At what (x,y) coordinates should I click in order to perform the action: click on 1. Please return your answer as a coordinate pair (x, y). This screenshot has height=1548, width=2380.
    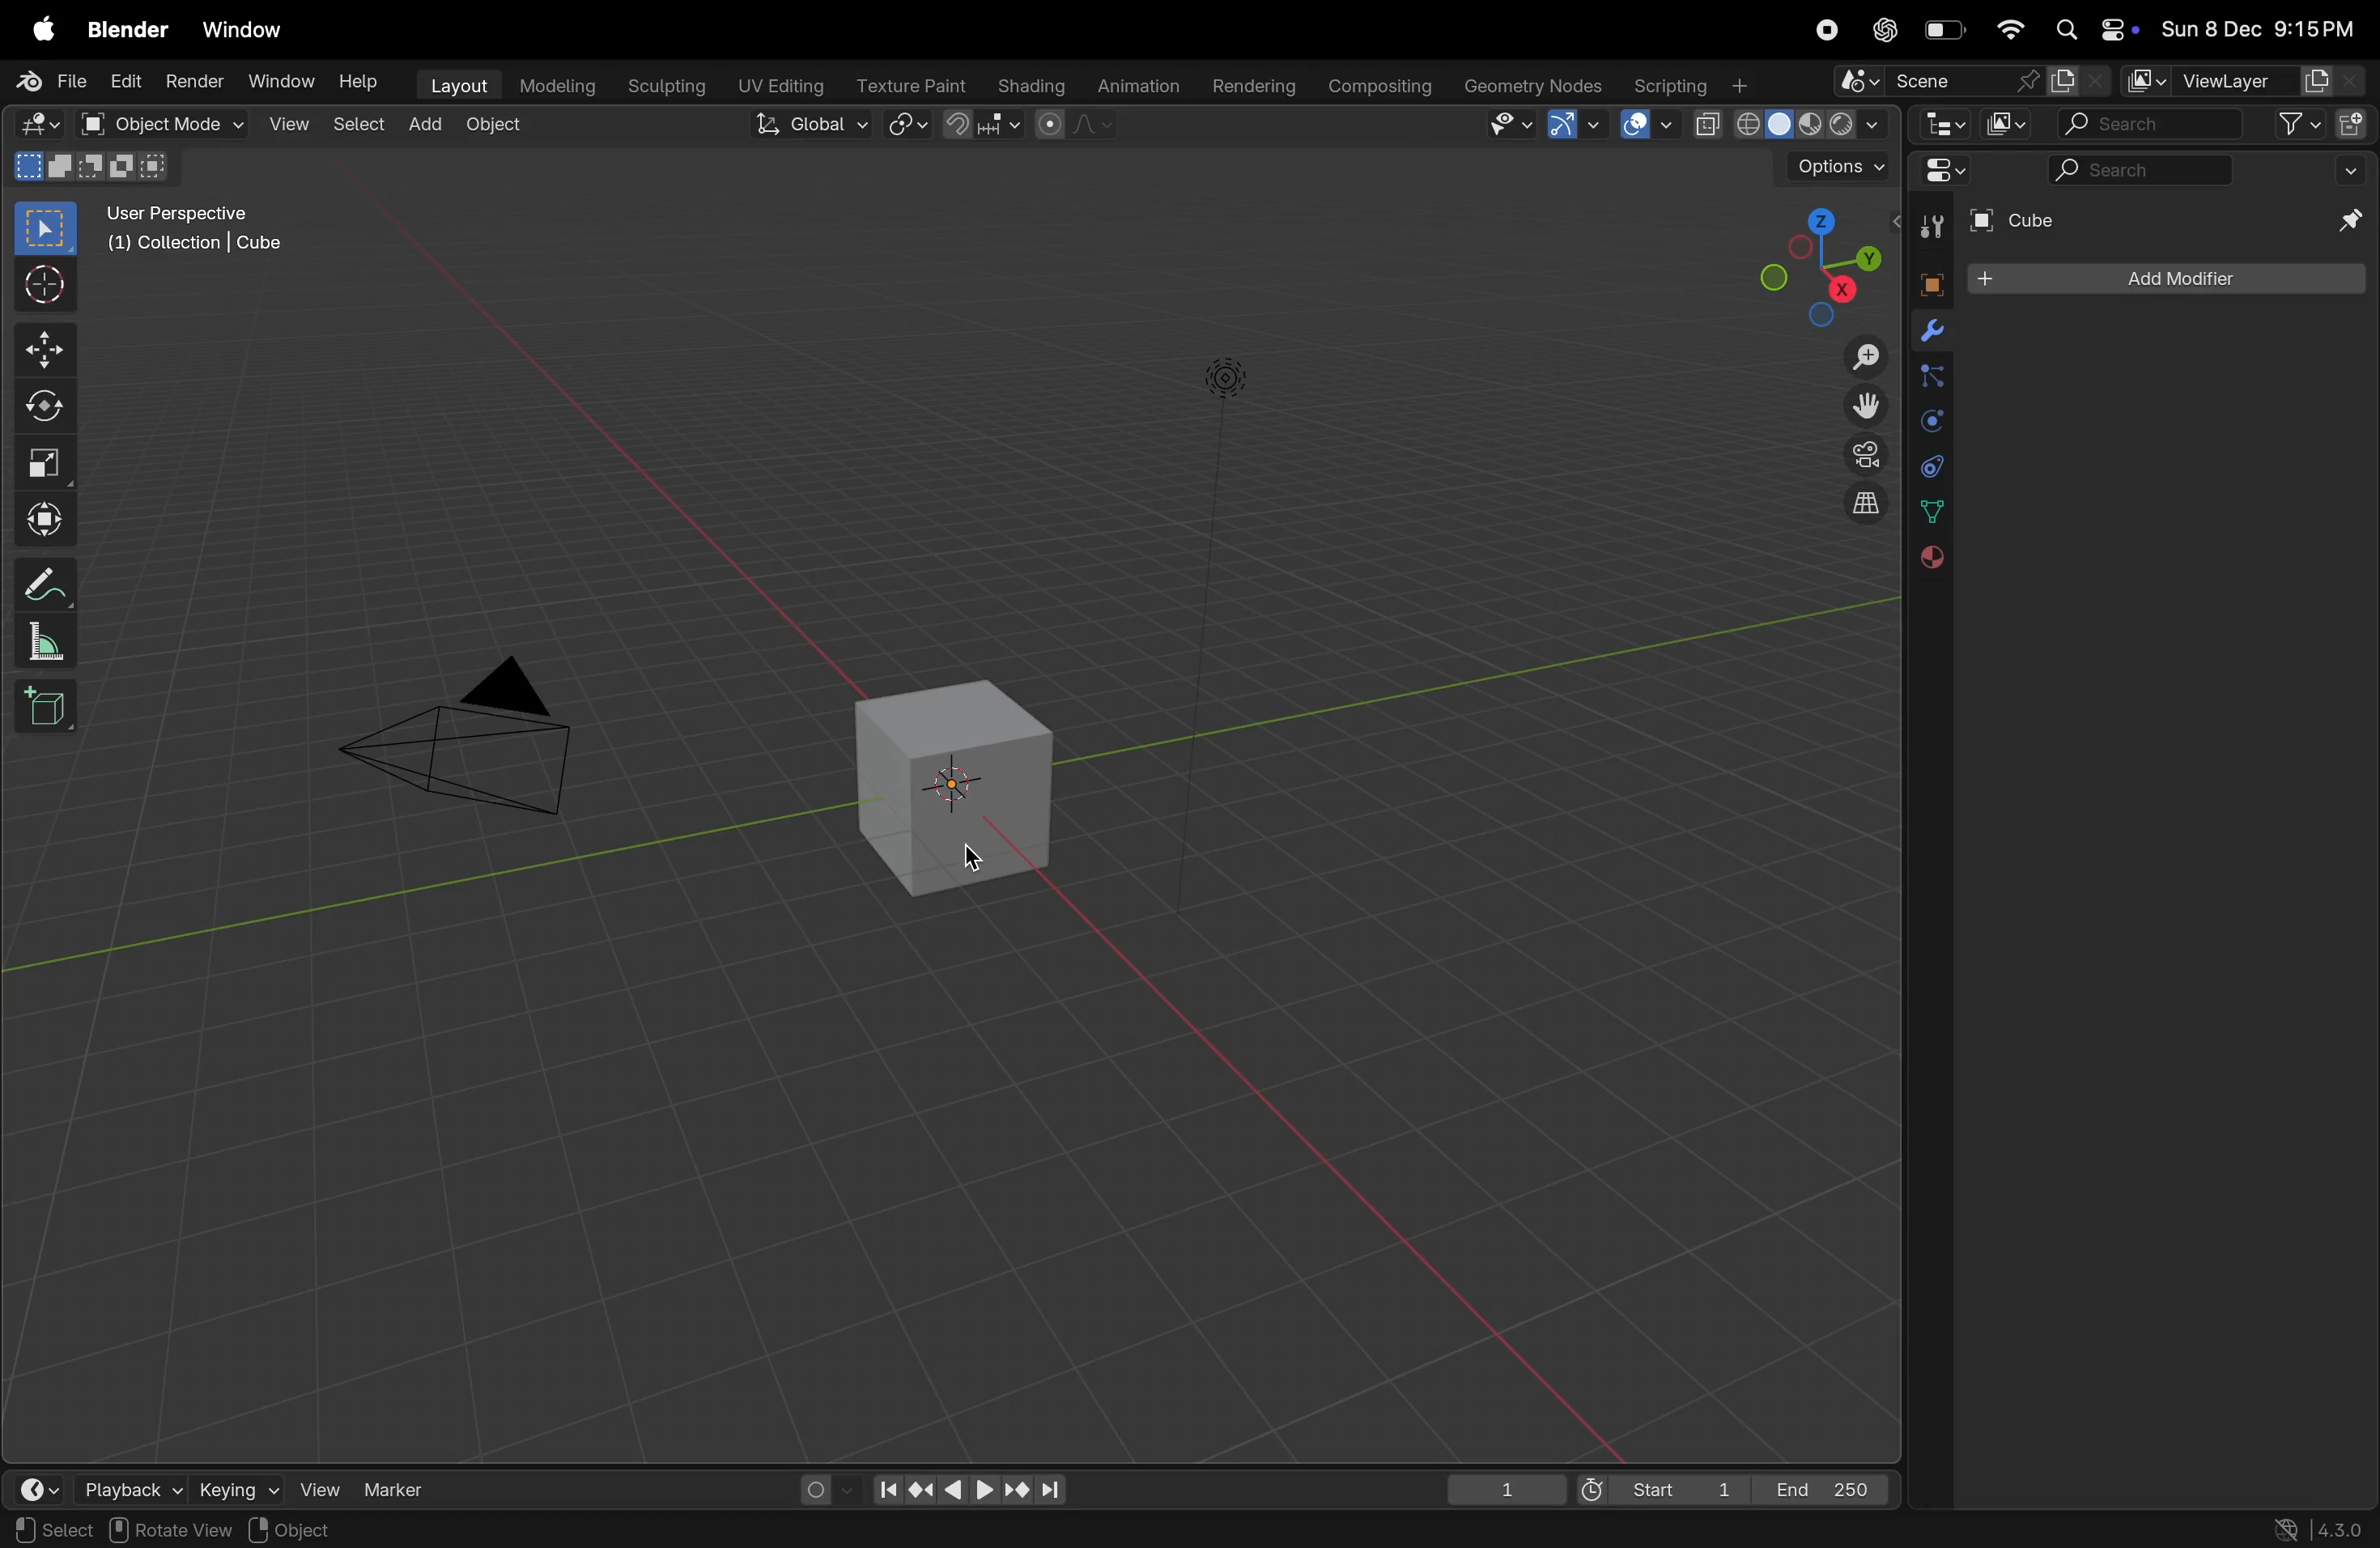
    Looking at the image, I should click on (1507, 1489).